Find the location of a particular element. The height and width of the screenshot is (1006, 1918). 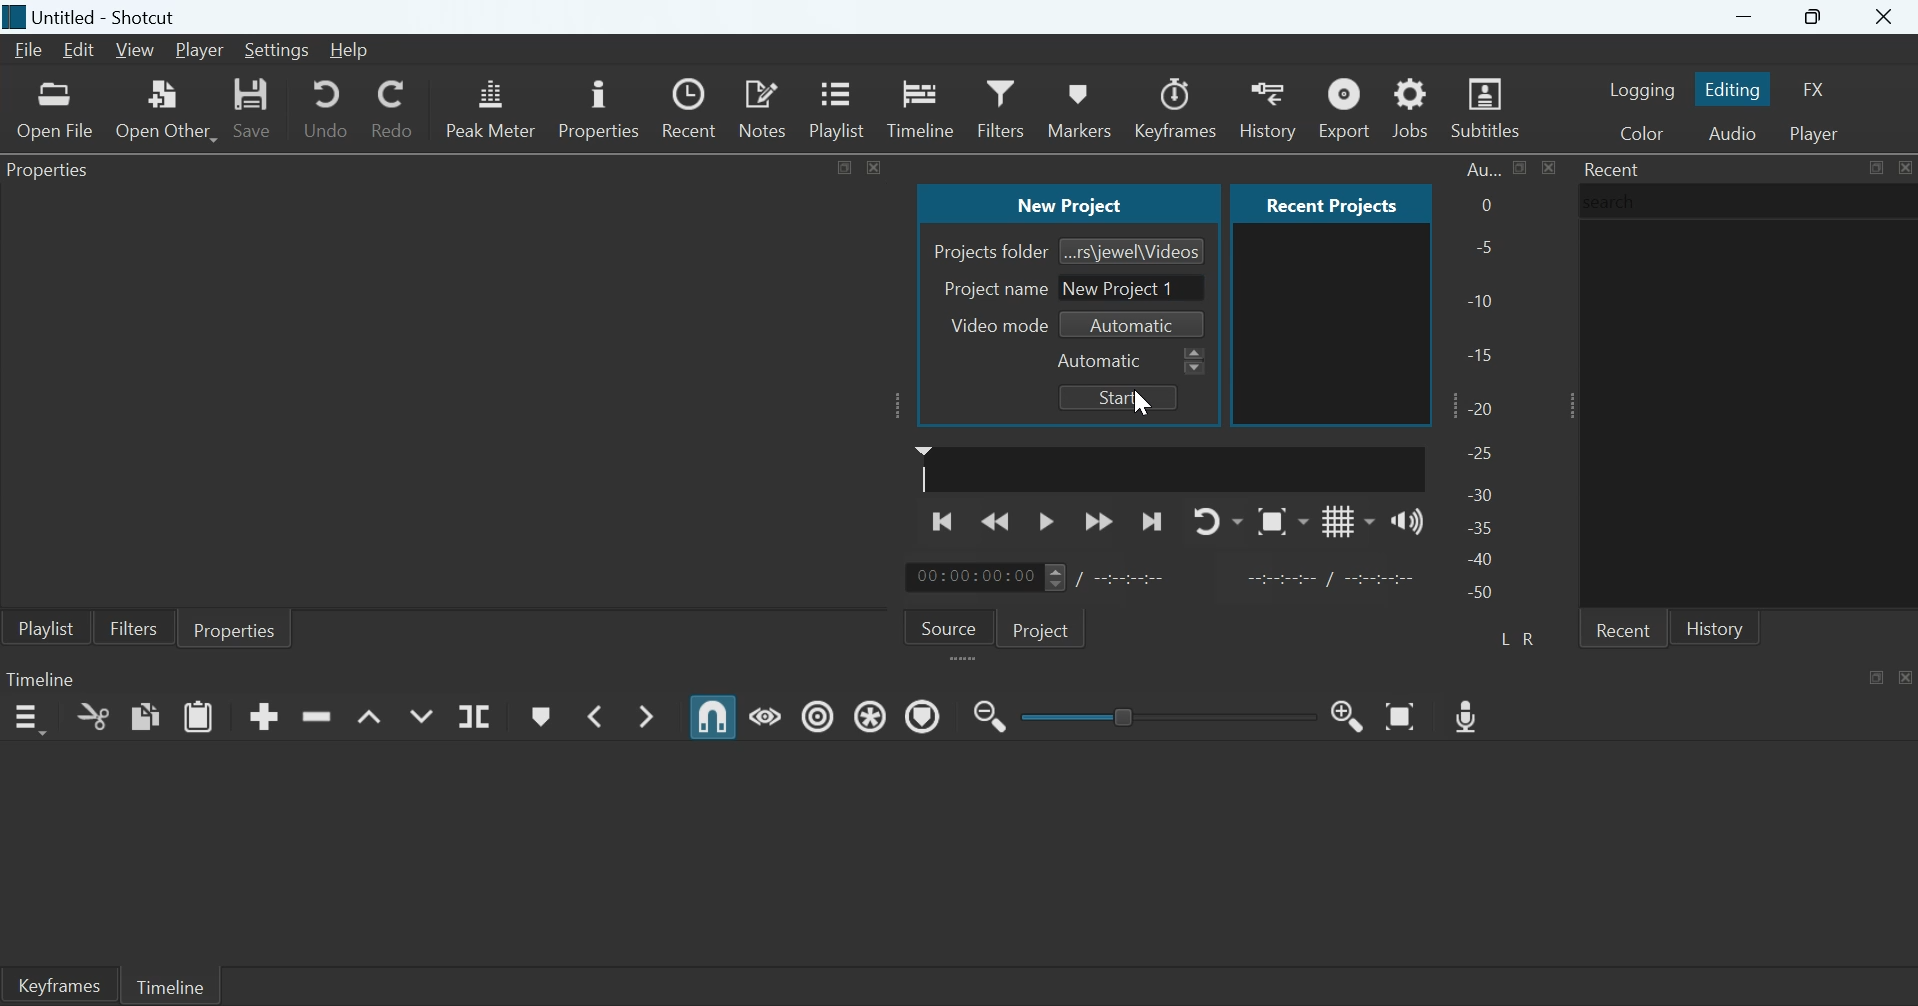

Maximize is located at coordinates (1877, 676).